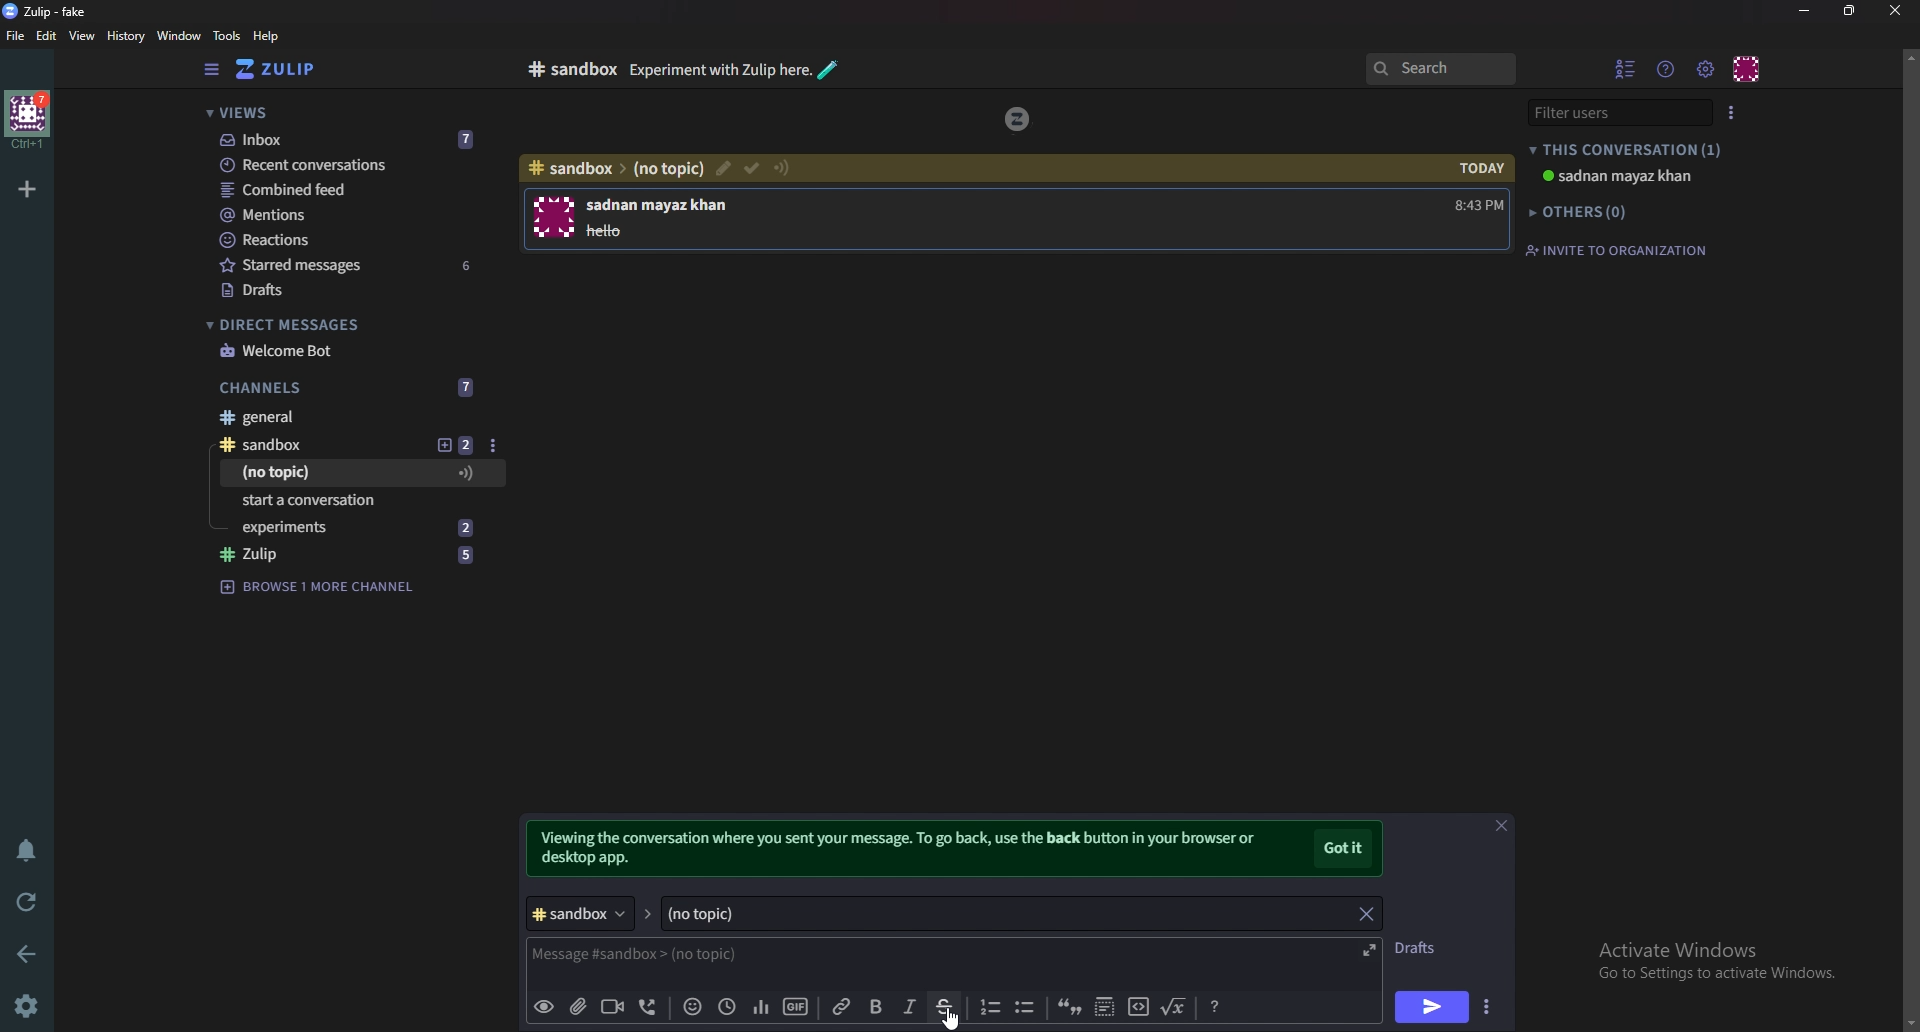 This screenshot has width=1920, height=1032. I want to click on Send options, so click(1489, 1004).